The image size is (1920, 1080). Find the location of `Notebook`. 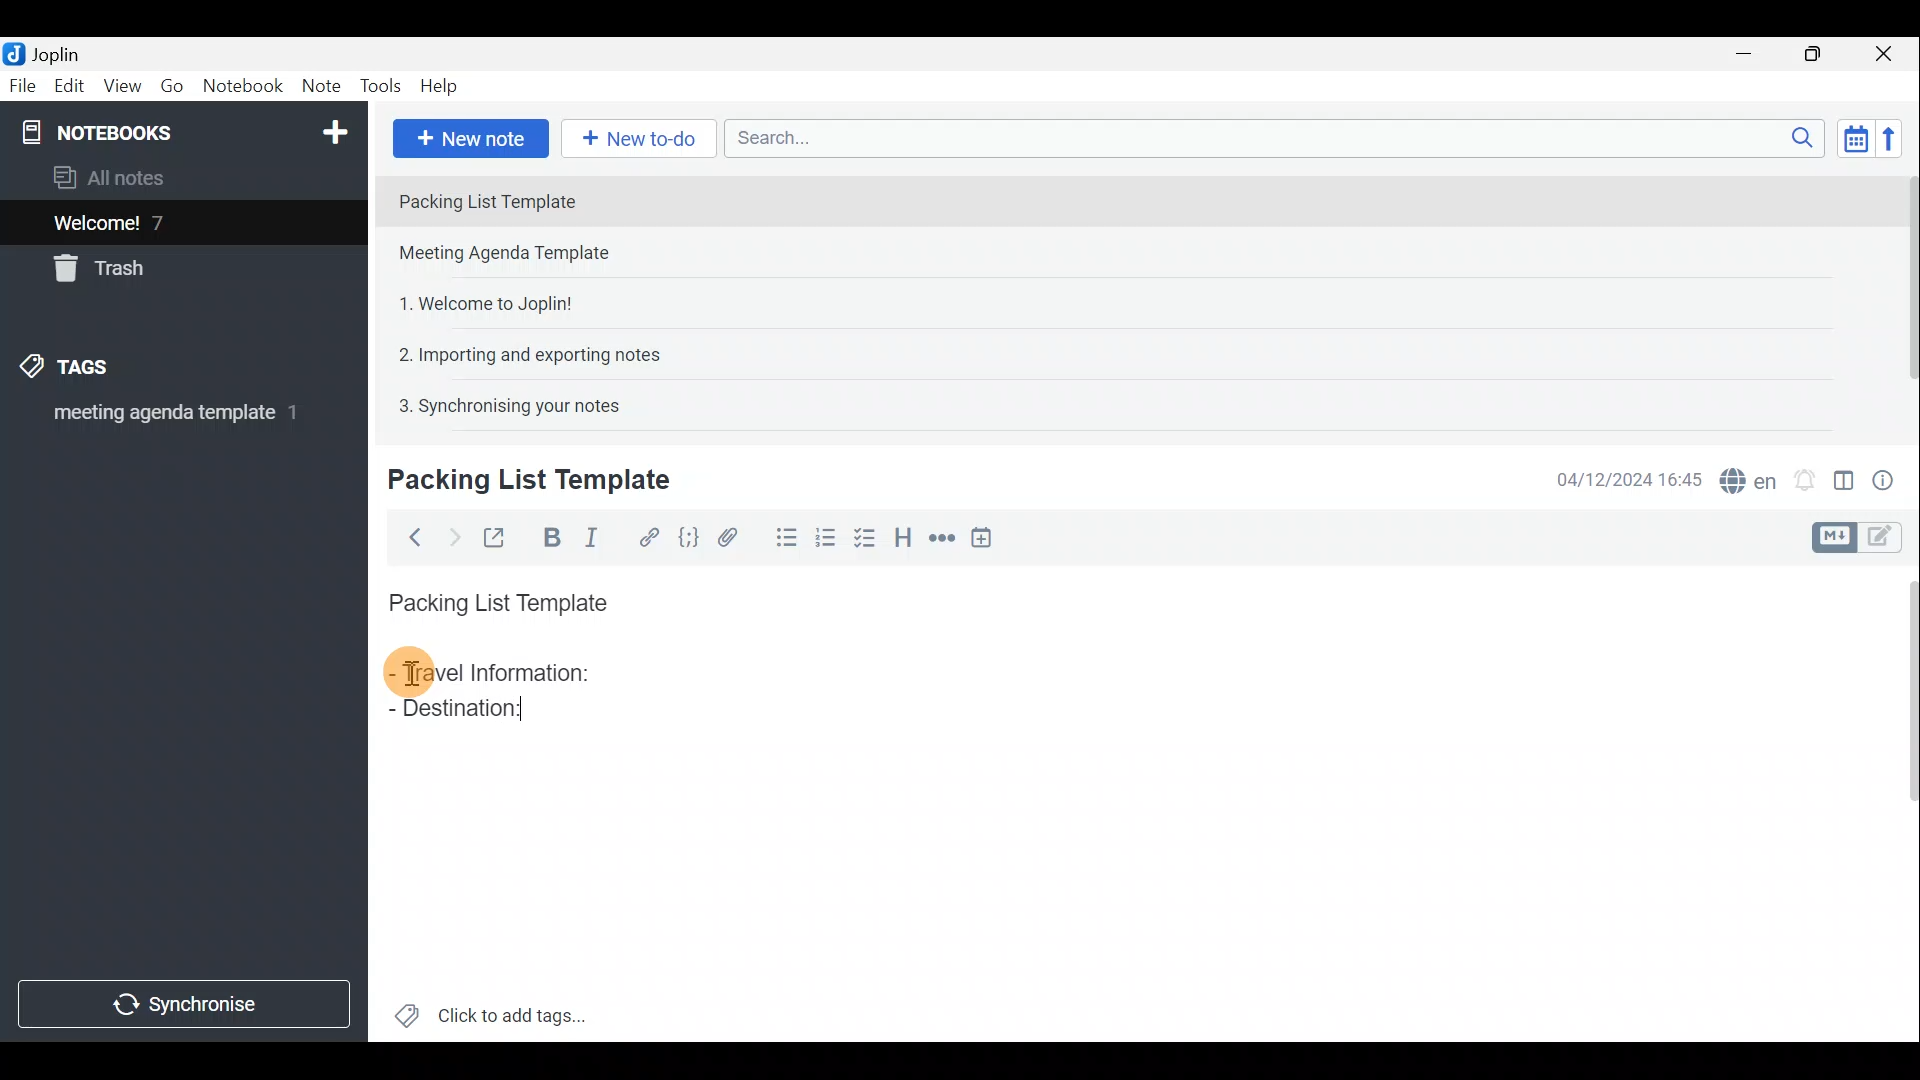

Notebook is located at coordinates (242, 89).